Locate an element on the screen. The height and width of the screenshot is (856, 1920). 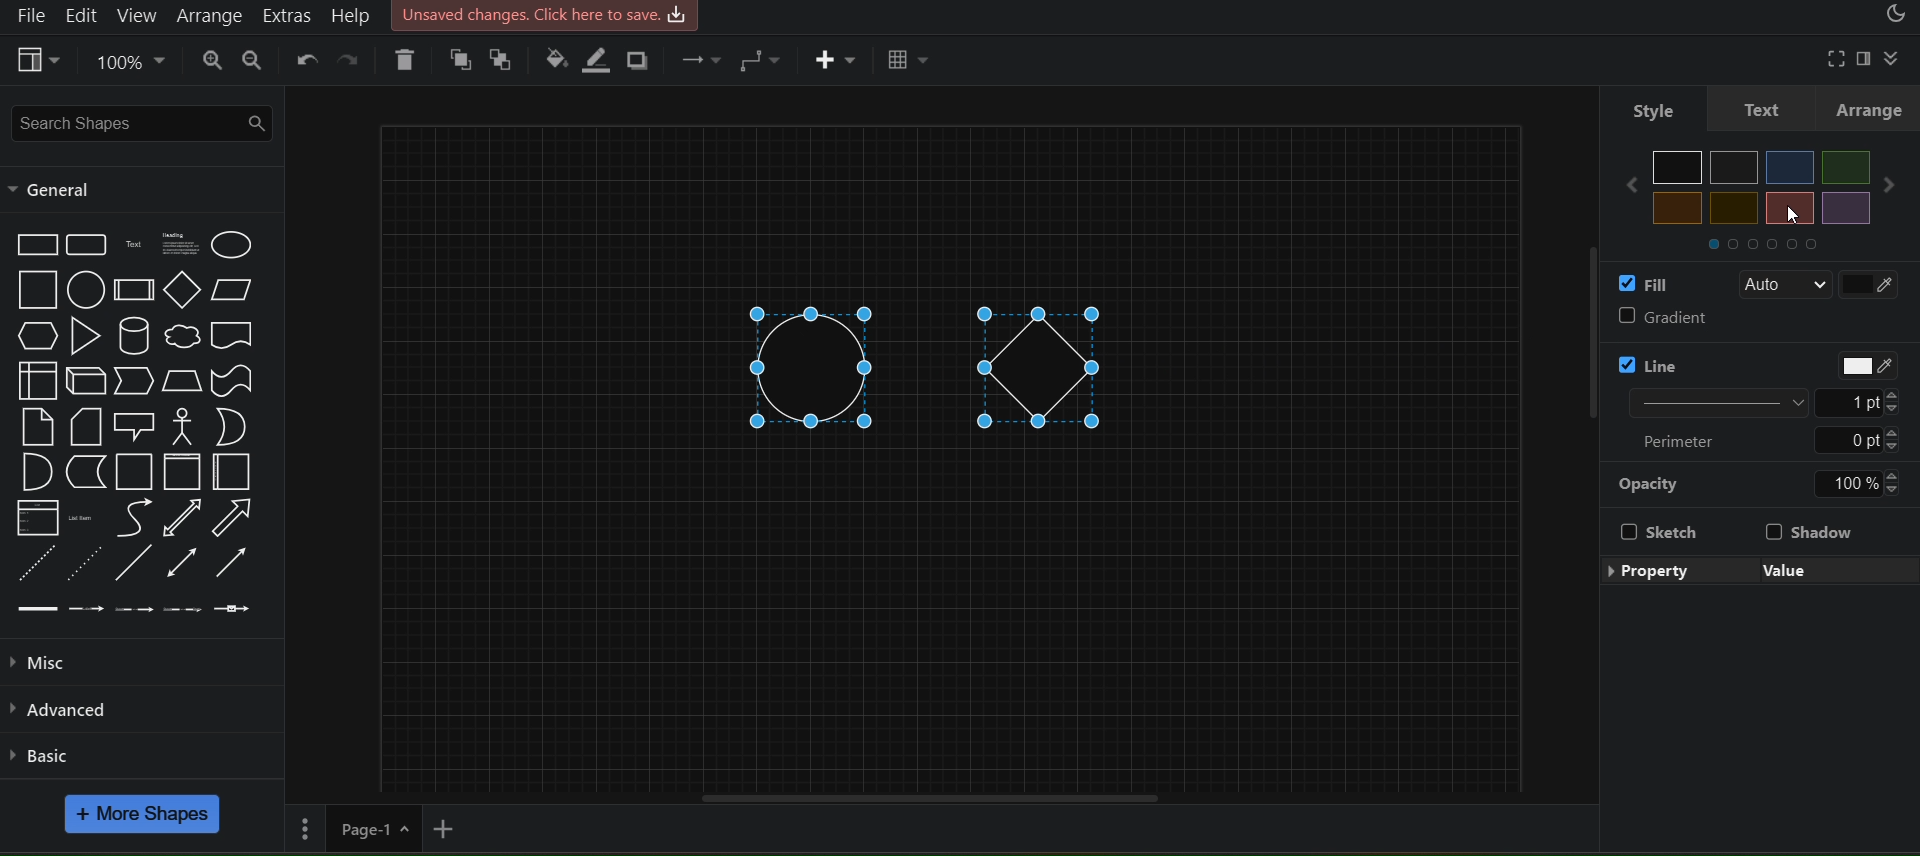
fill color is located at coordinates (553, 61).